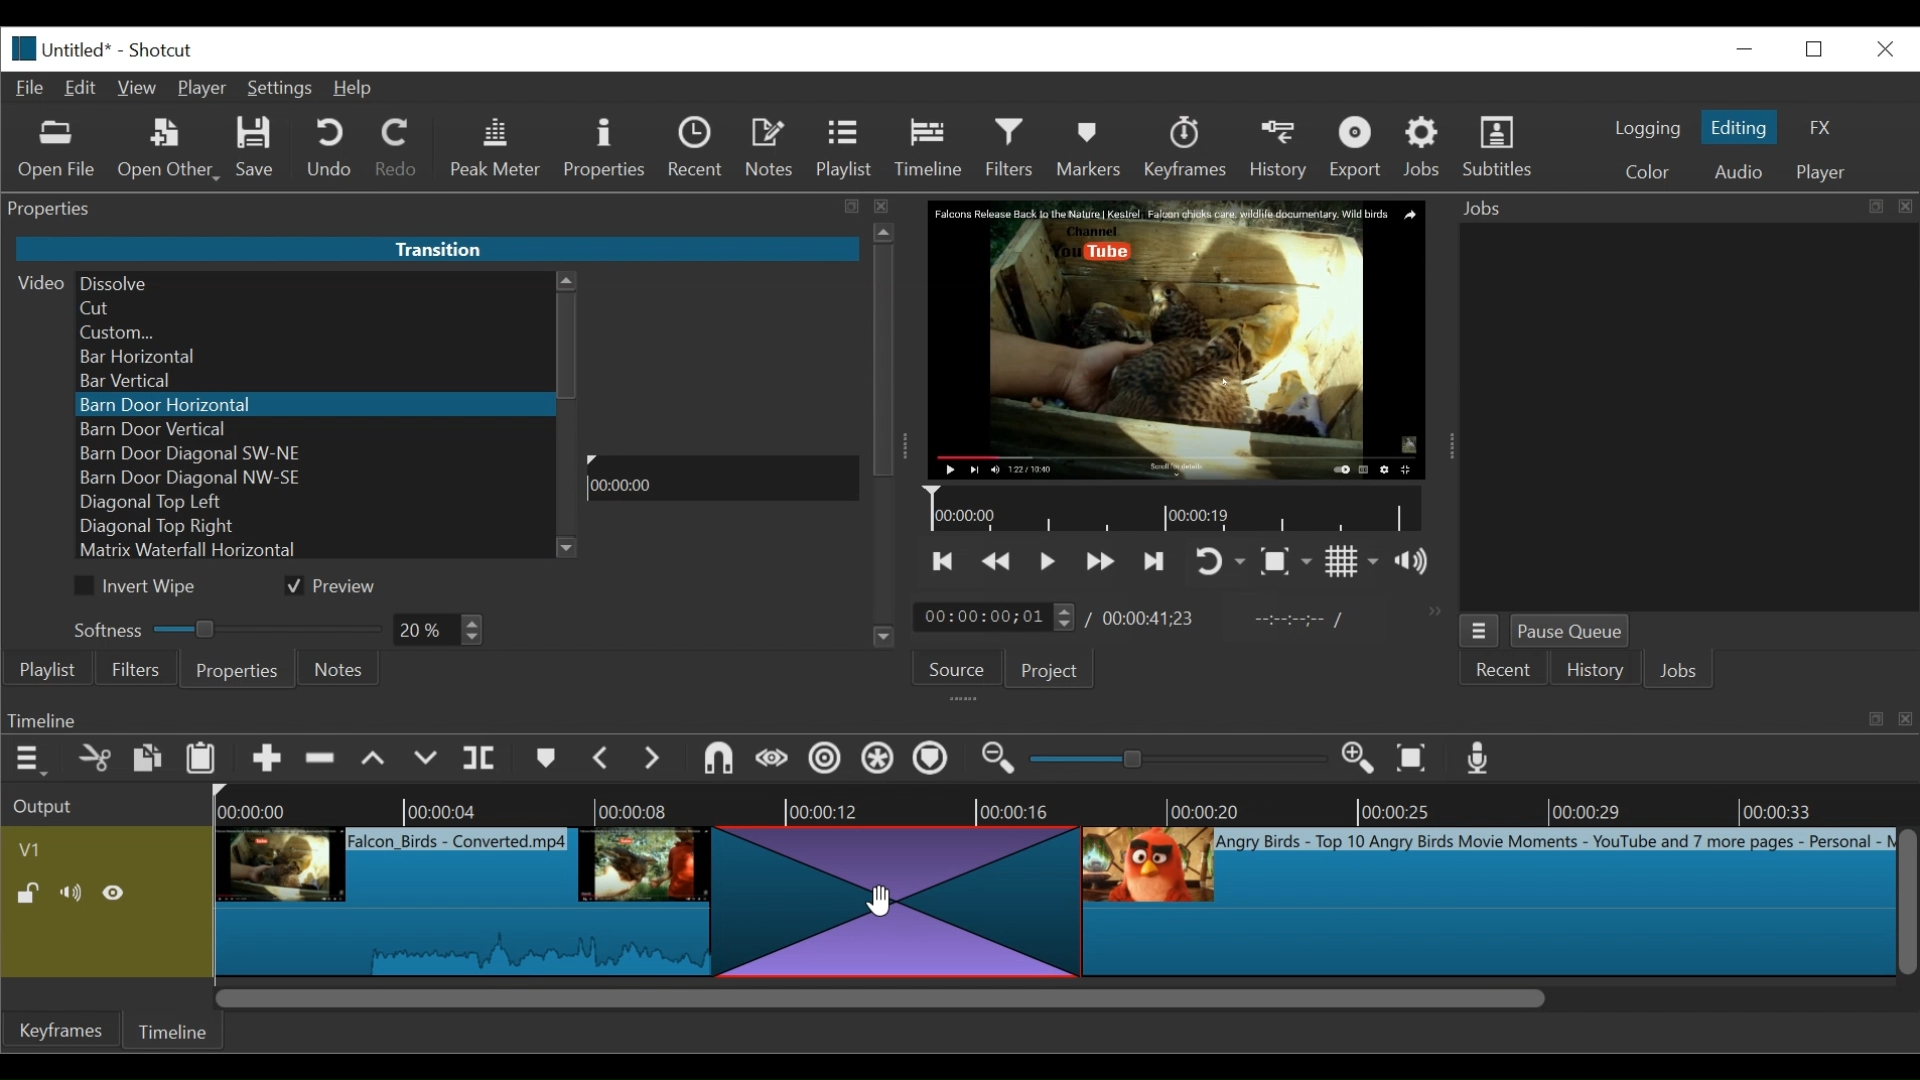 This screenshot has height=1080, width=1920. I want to click on Transition, so click(890, 901).